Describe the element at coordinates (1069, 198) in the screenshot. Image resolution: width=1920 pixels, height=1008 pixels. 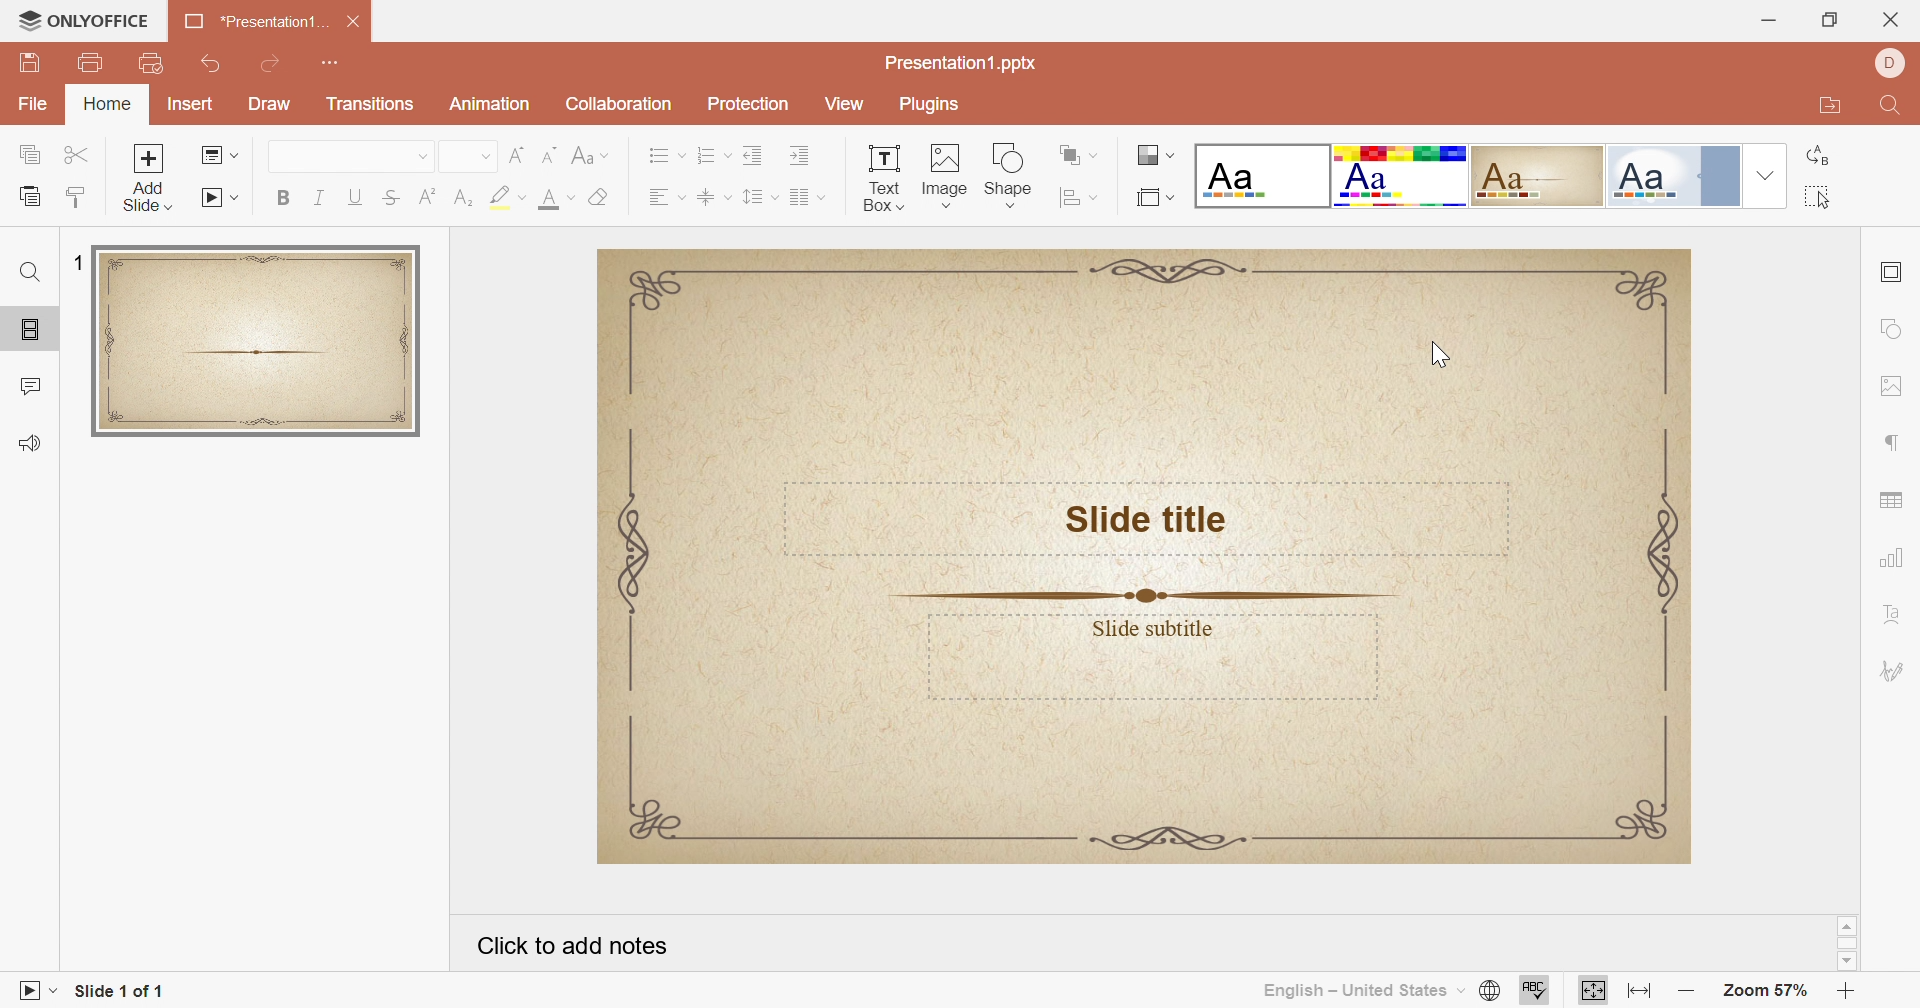
I see `Align shape` at that location.